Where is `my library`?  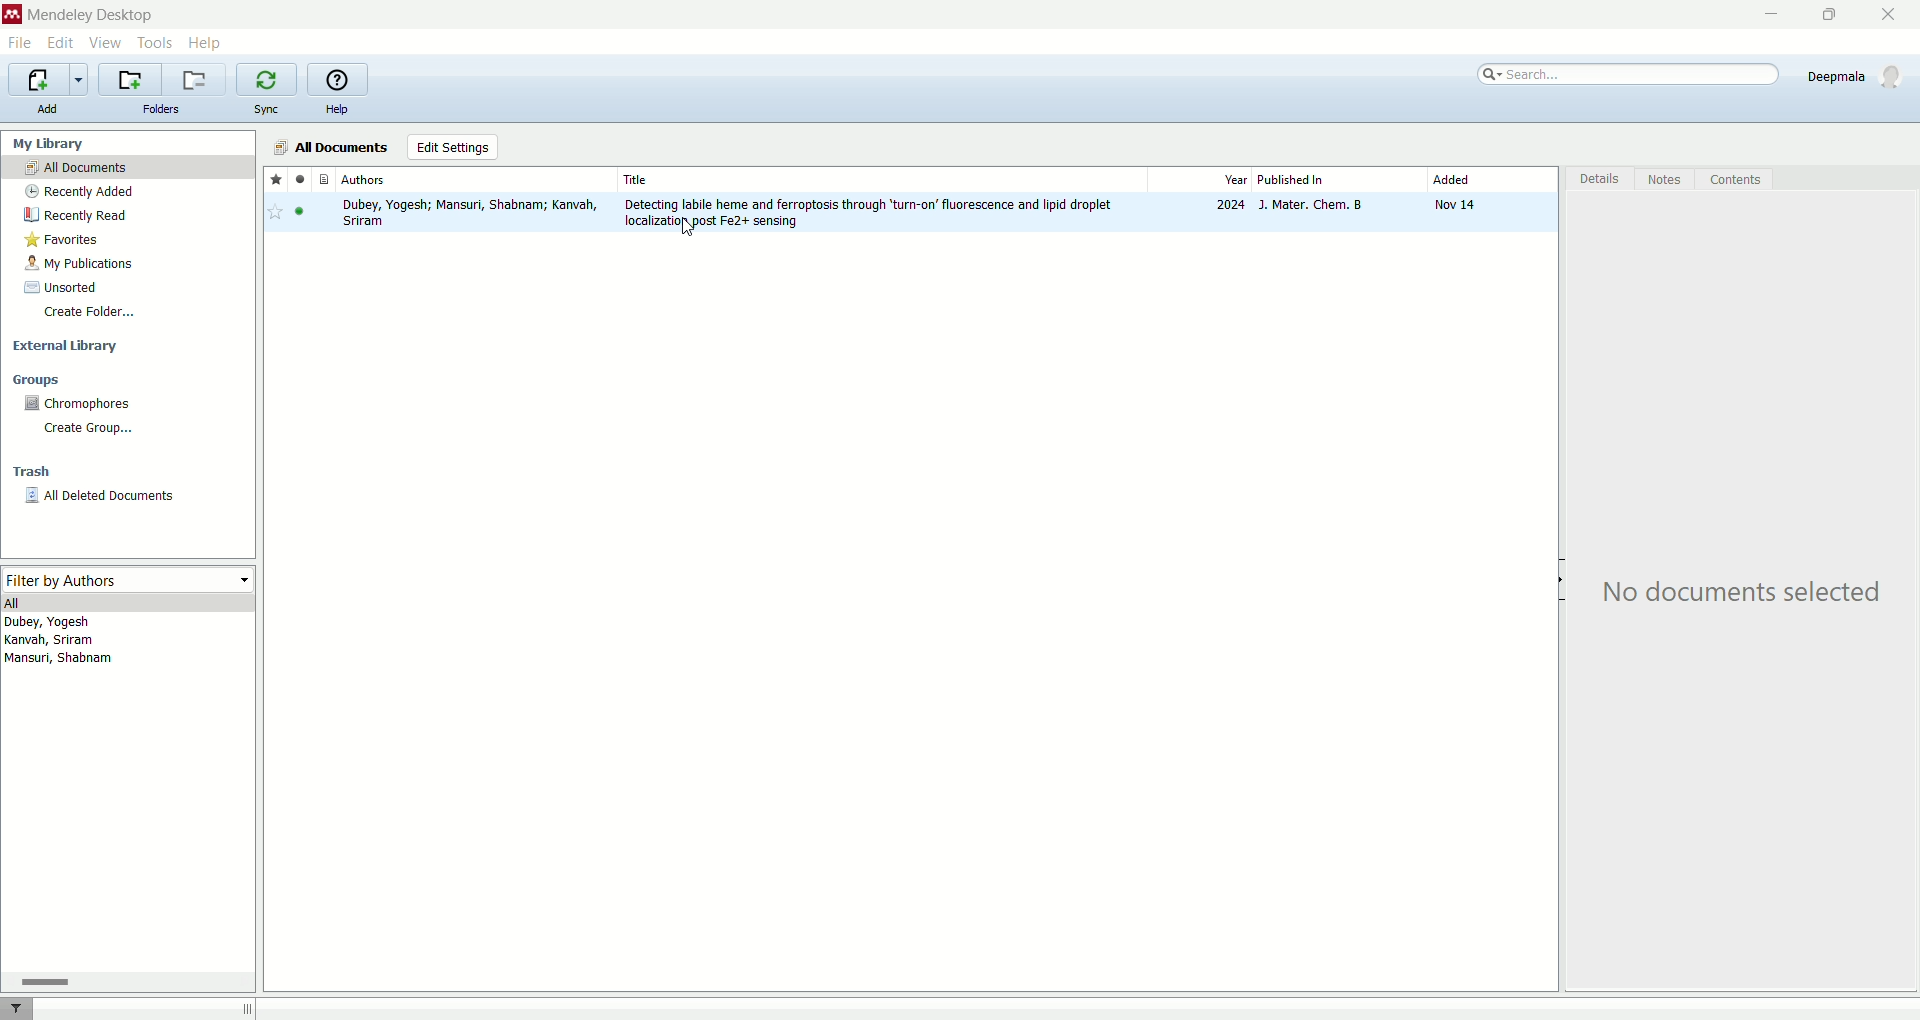
my library is located at coordinates (51, 144).